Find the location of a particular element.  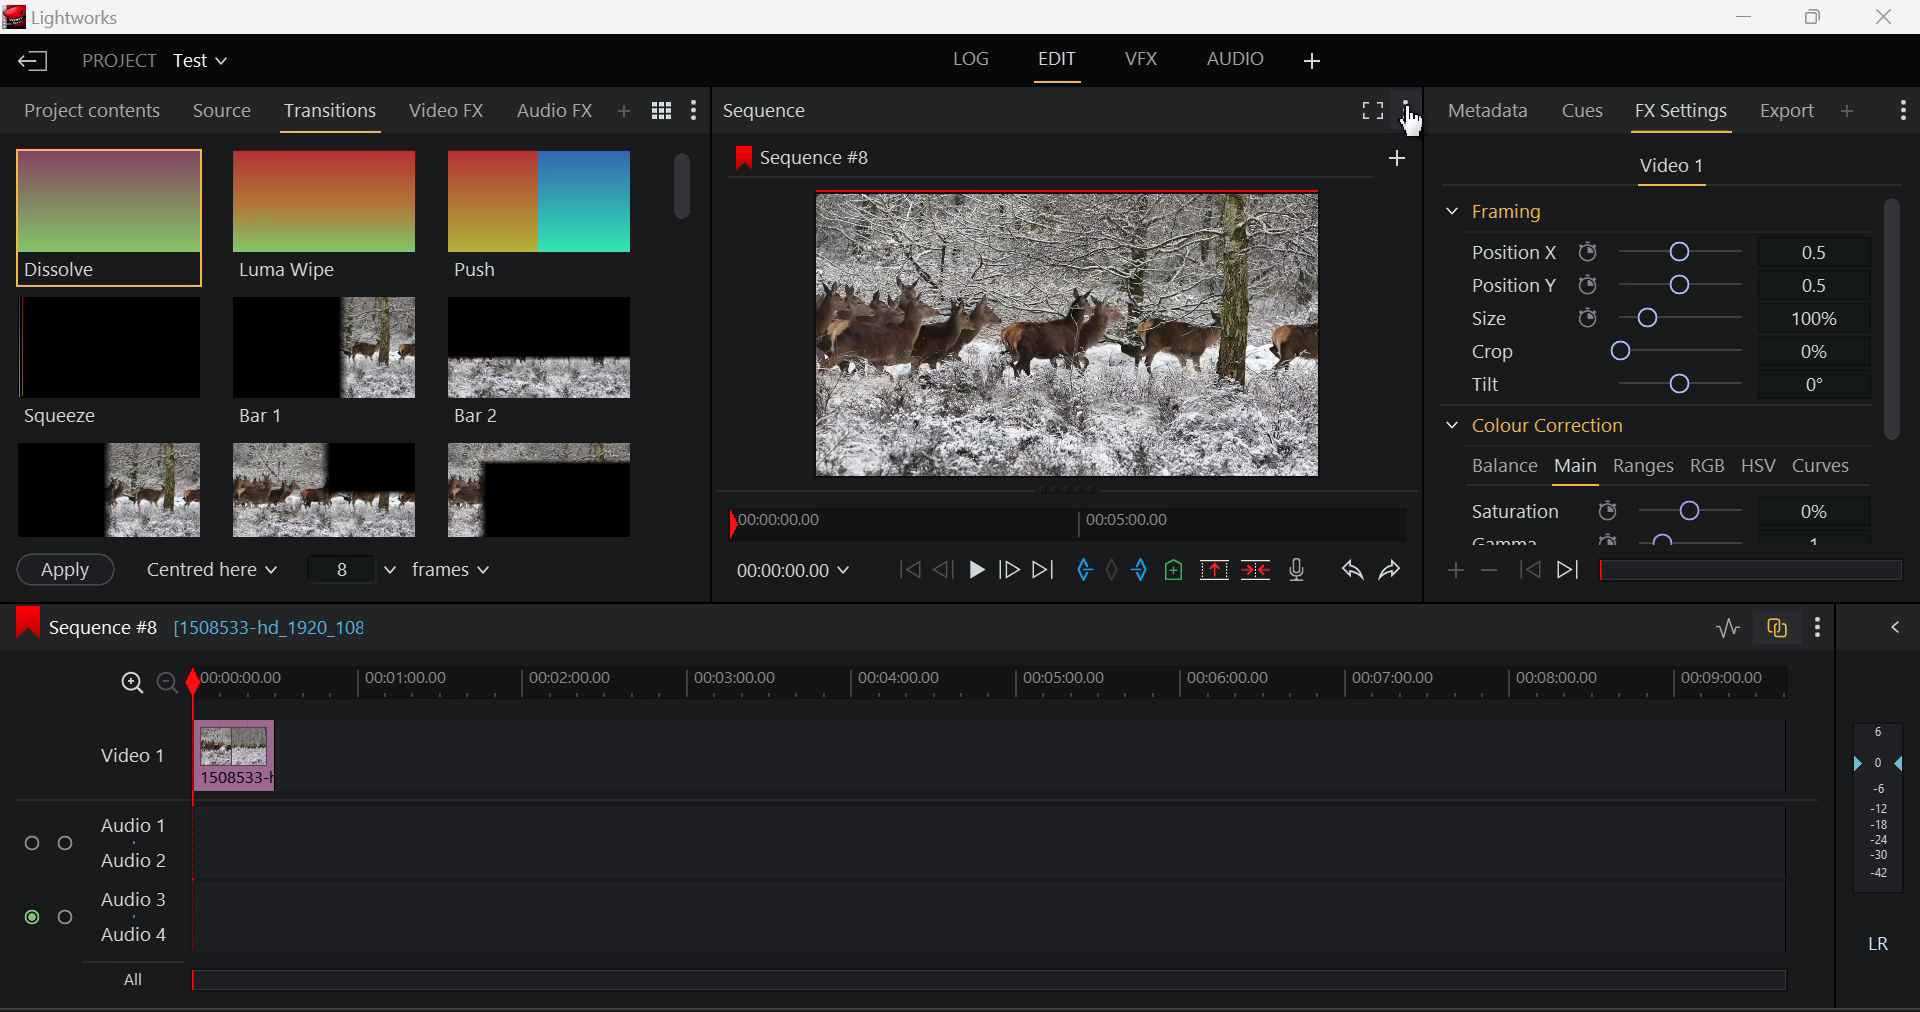

Full Screen is located at coordinates (1372, 111).